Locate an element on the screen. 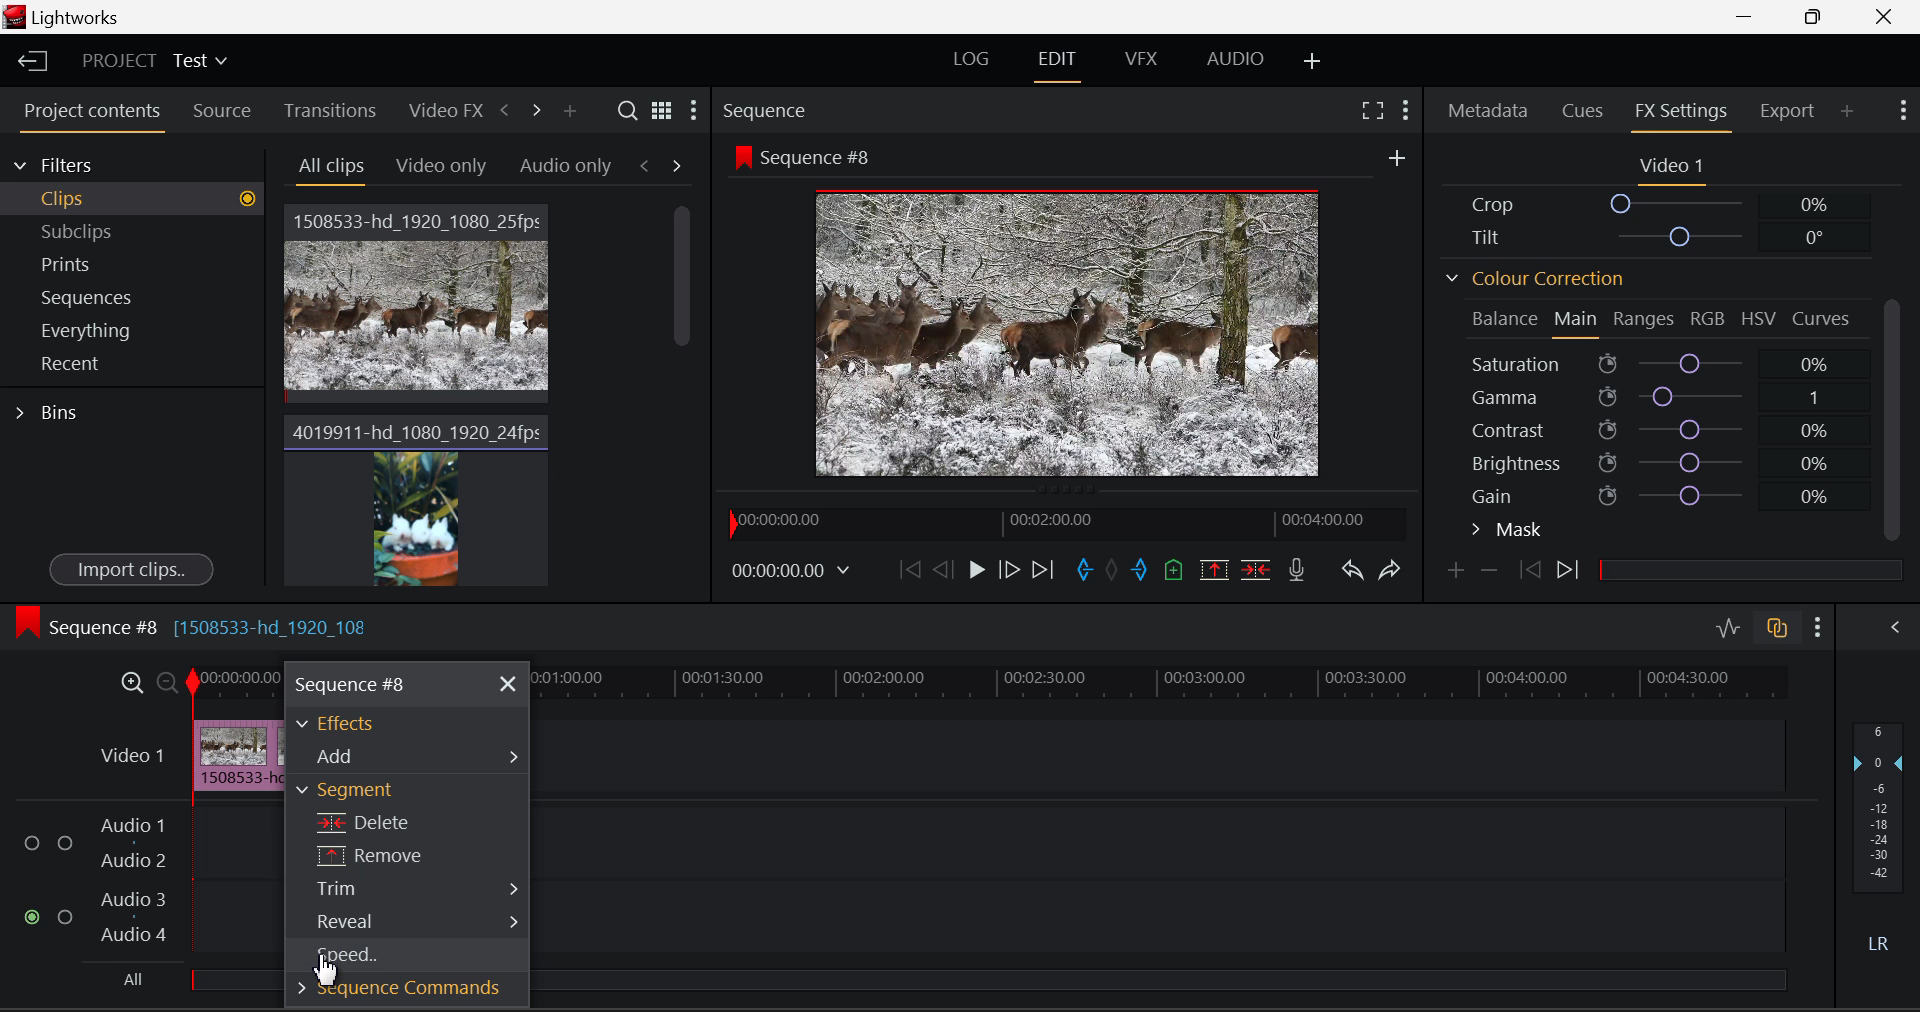 The width and height of the screenshot is (1920, 1012). Crop is located at coordinates (1656, 205).